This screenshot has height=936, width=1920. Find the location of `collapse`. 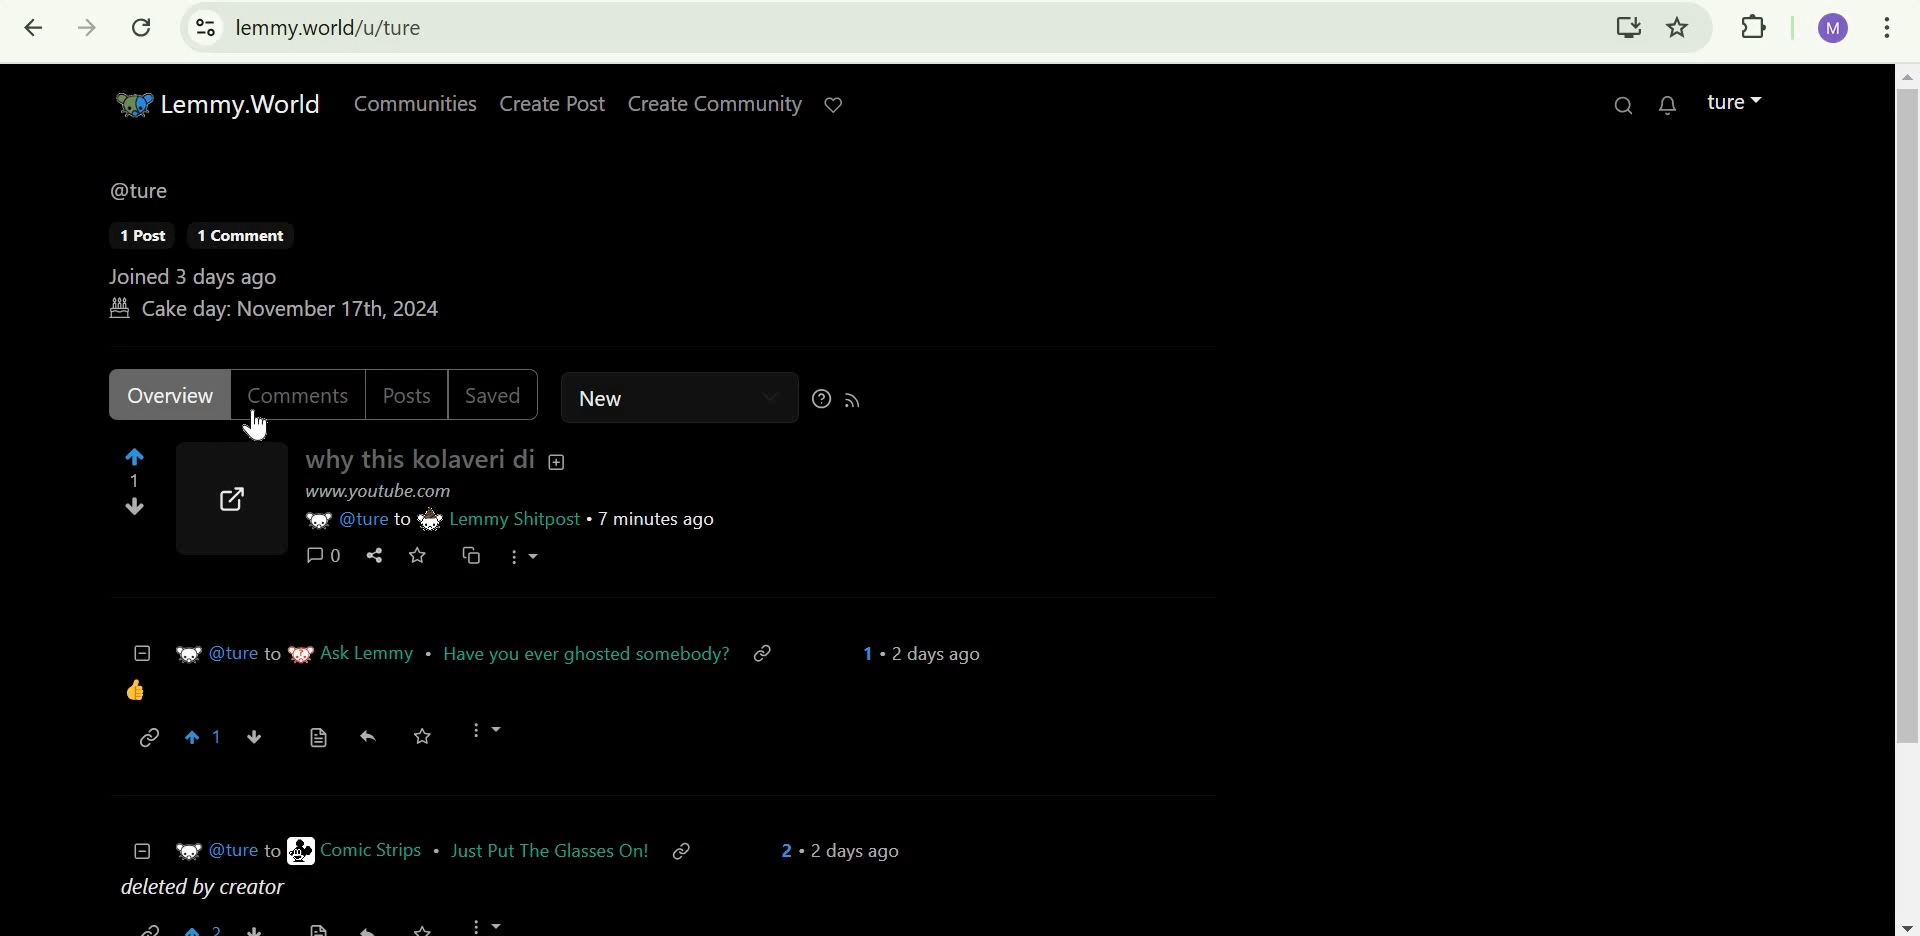

collapse is located at coordinates (142, 651).